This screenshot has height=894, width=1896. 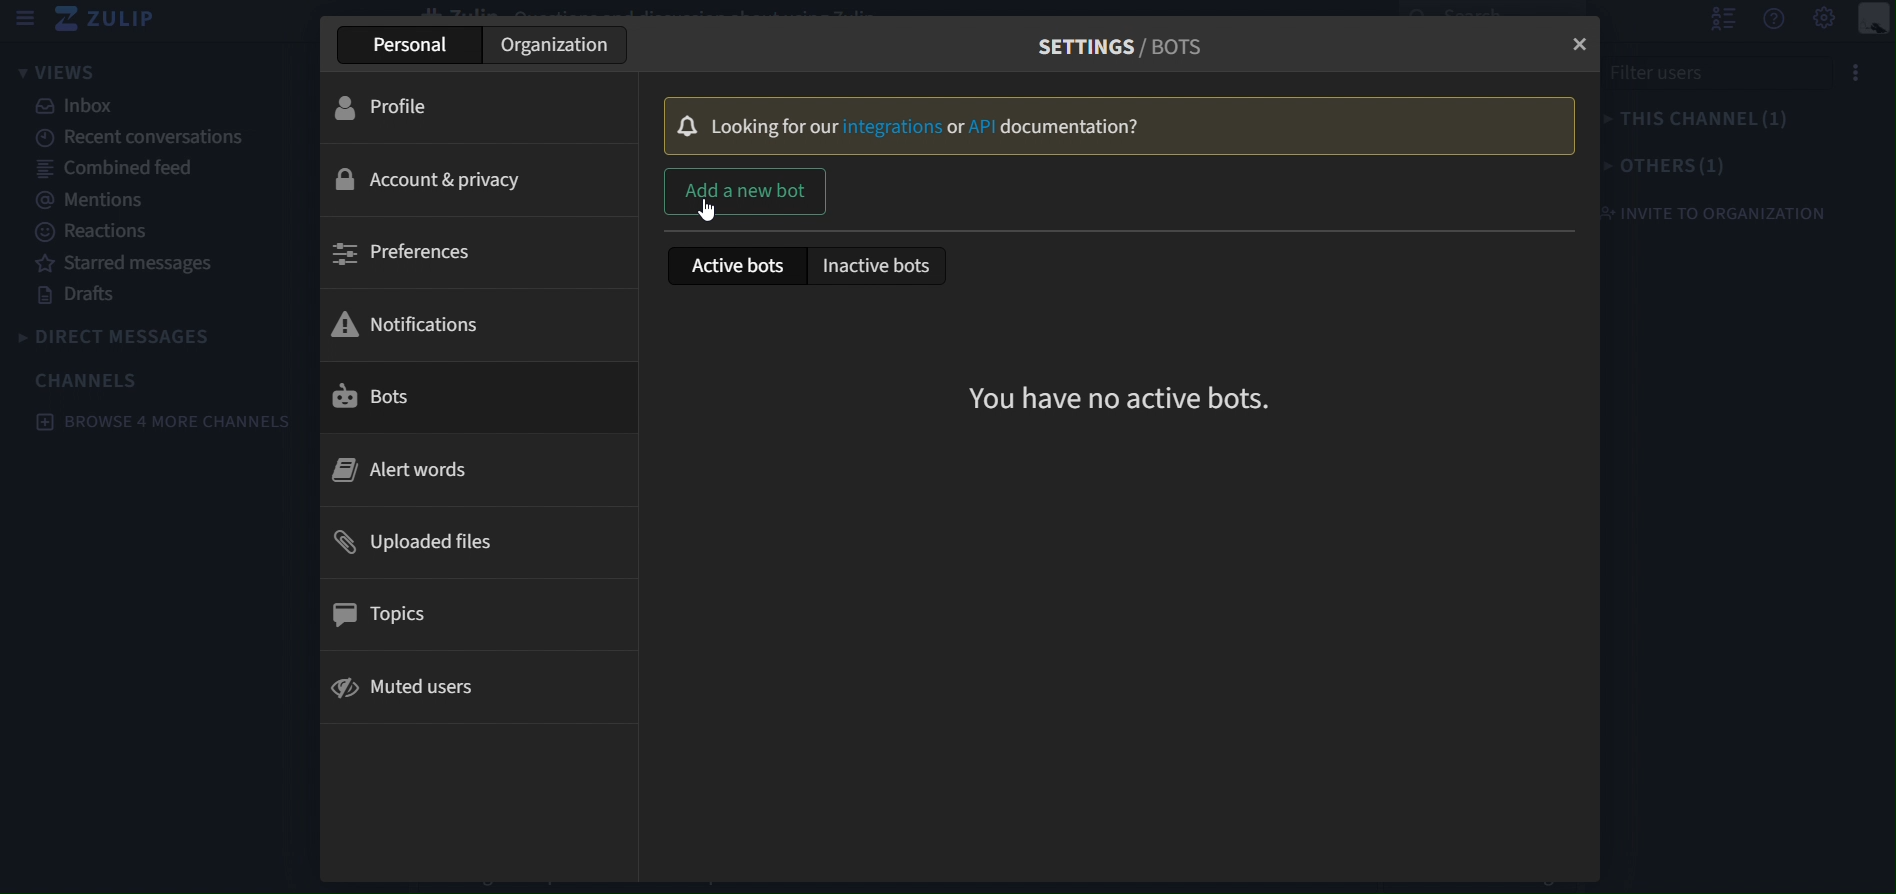 What do you see at coordinates (466, 322) in the screenshot?
I see `notifications` at bounding box center [466, 322].